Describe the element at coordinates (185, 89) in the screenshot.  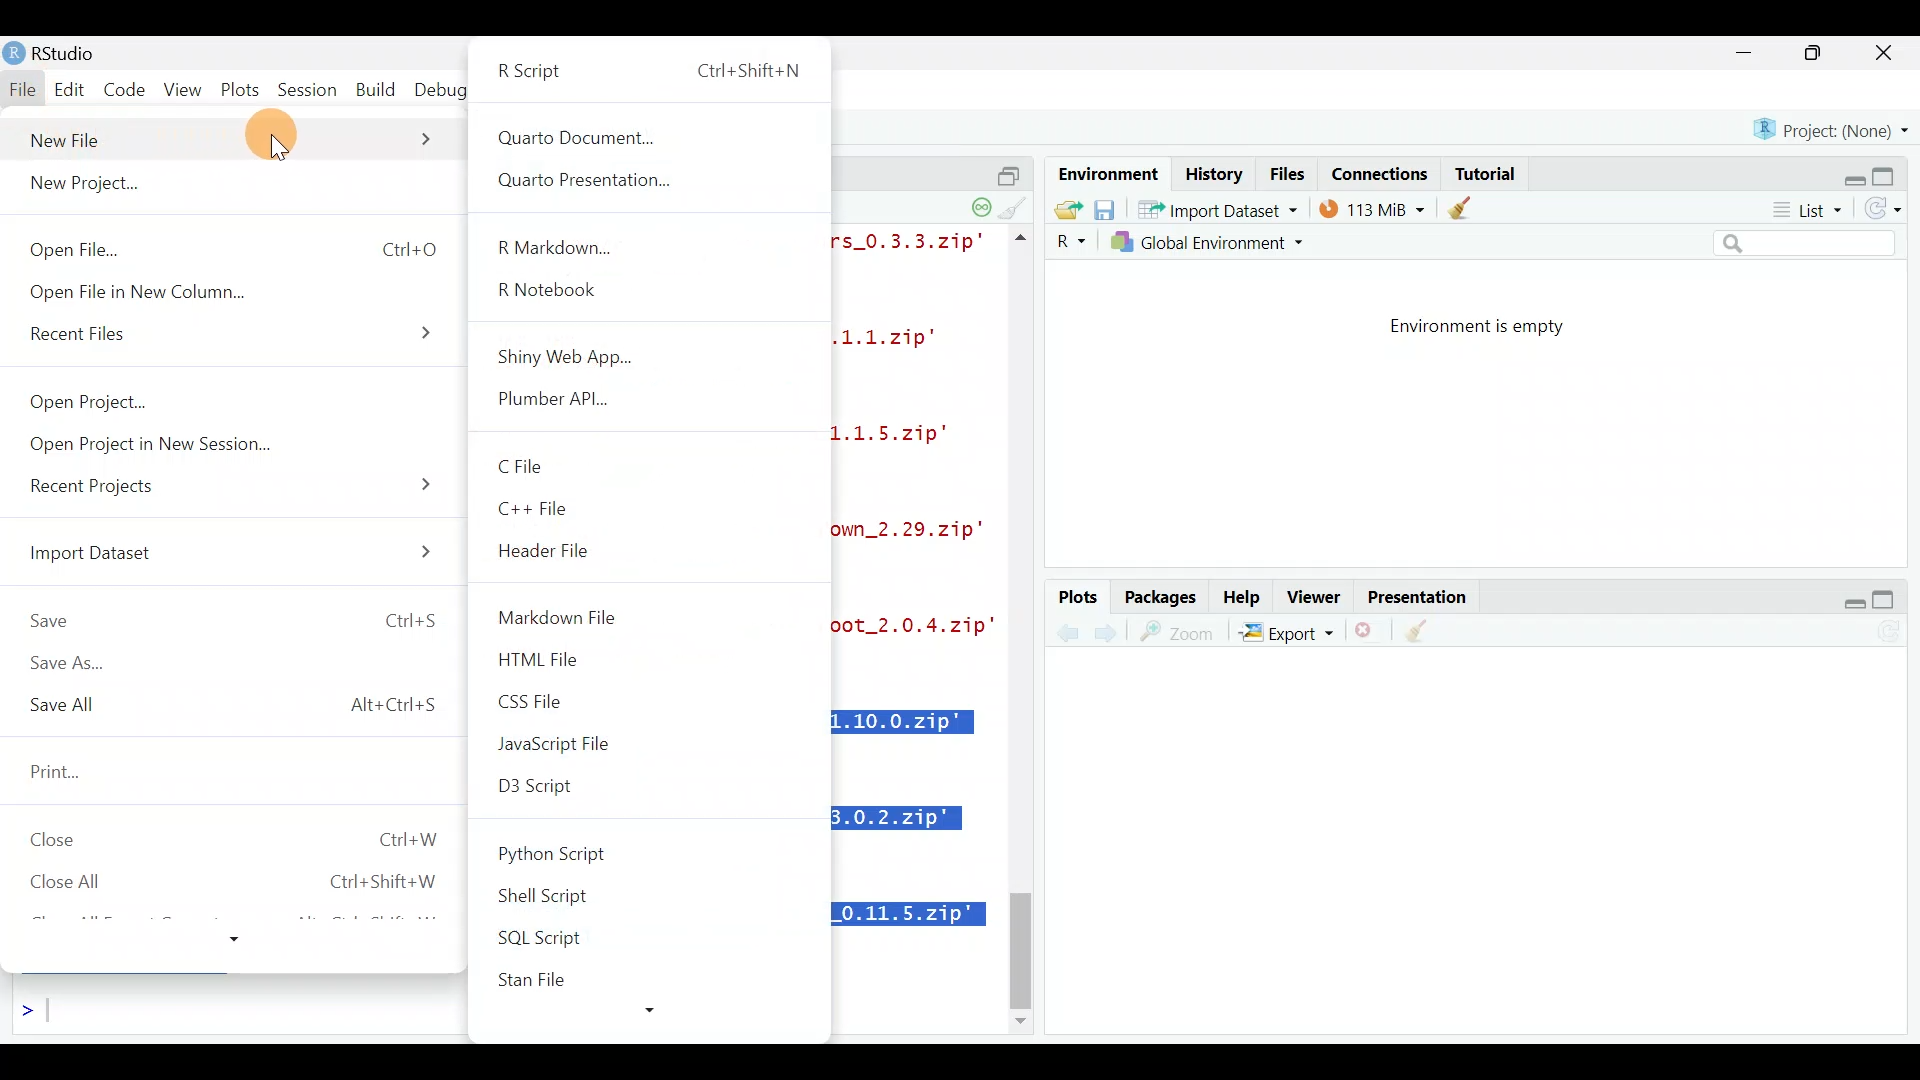
I see `View` at that location.